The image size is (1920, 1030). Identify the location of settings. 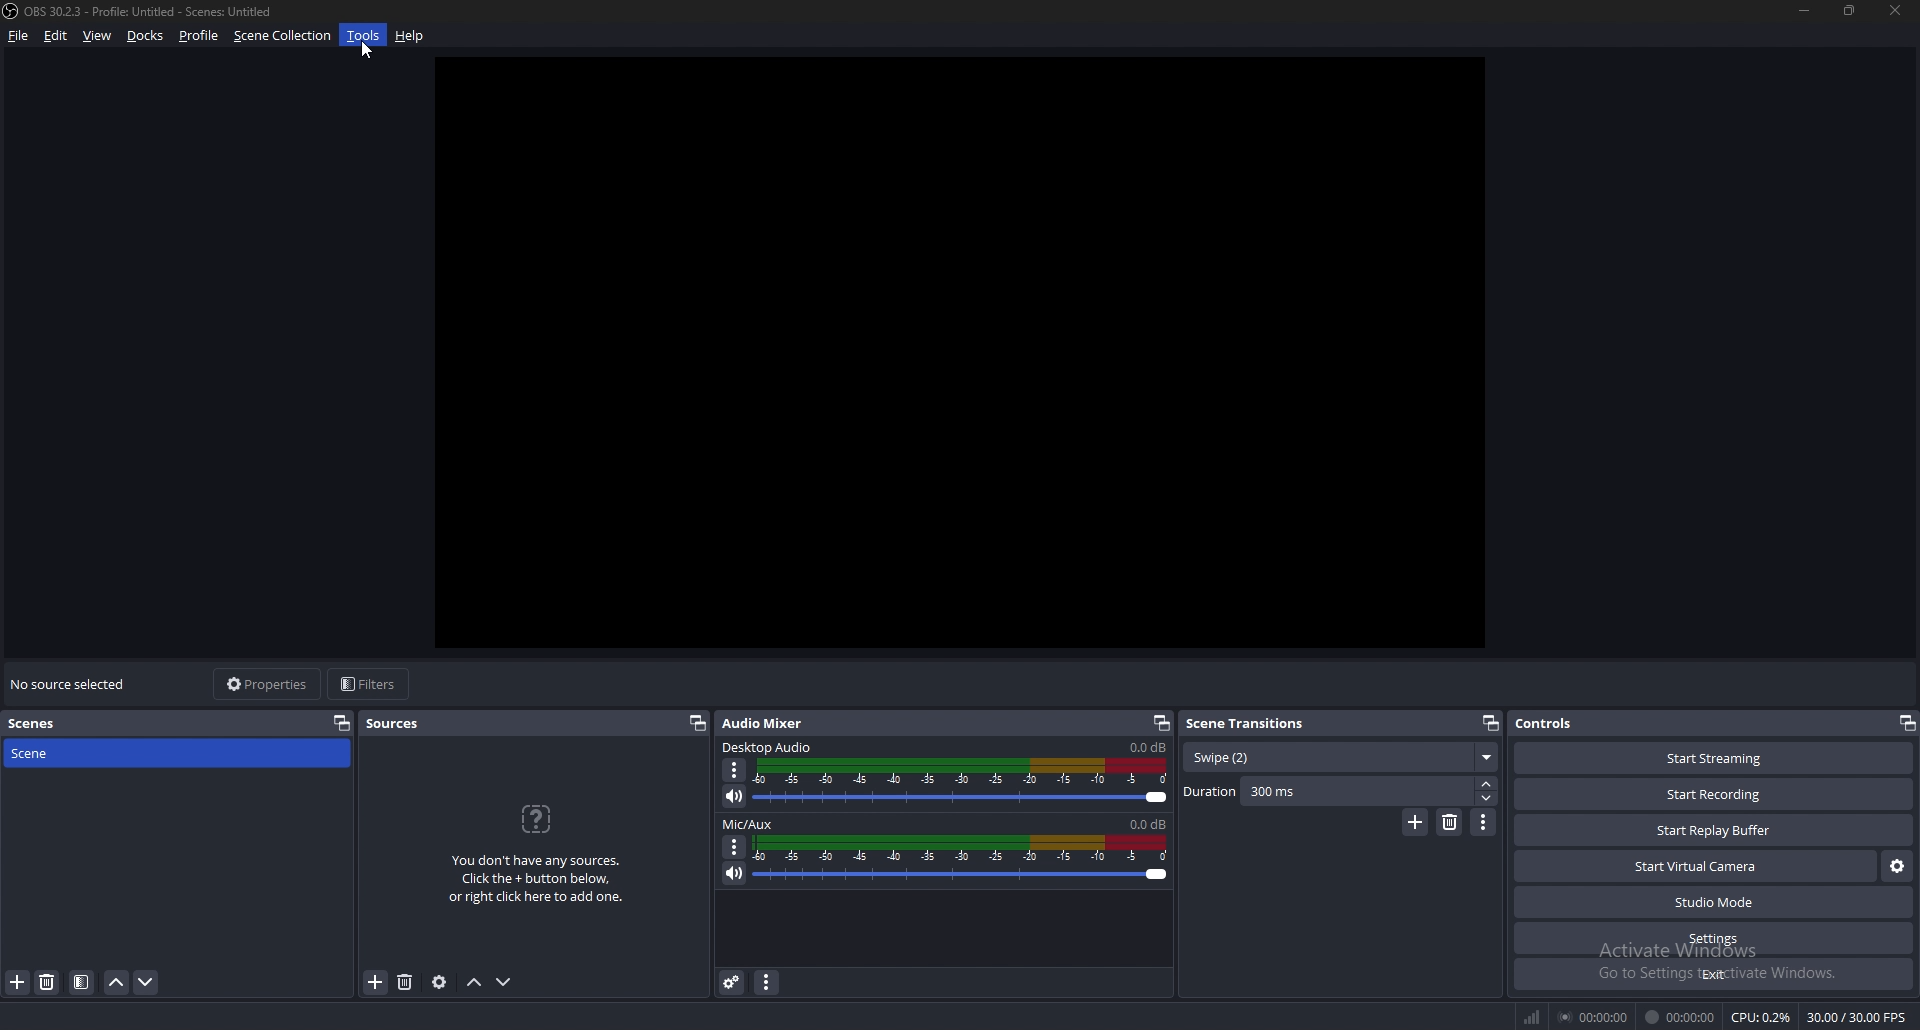
(1716, 938).